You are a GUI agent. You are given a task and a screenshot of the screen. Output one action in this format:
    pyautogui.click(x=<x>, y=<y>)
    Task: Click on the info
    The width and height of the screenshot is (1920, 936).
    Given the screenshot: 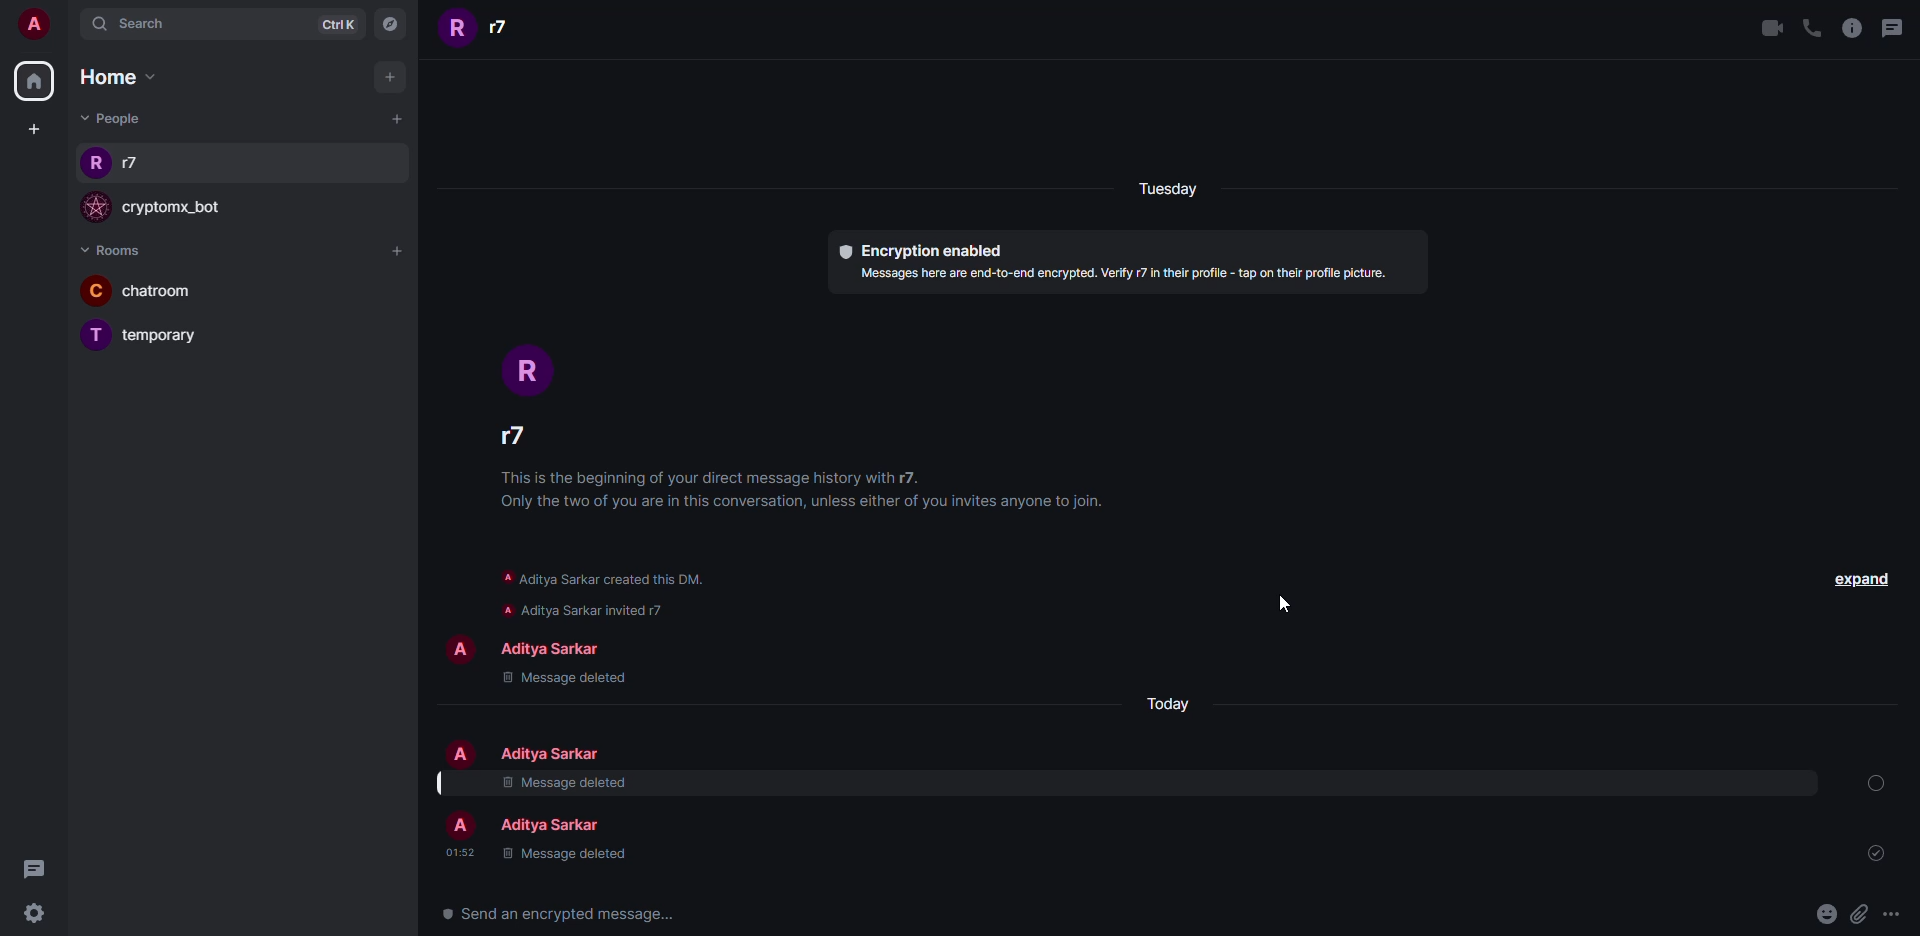 What is the action you would take?
    pyautogui.click(x=609, y=594)
    